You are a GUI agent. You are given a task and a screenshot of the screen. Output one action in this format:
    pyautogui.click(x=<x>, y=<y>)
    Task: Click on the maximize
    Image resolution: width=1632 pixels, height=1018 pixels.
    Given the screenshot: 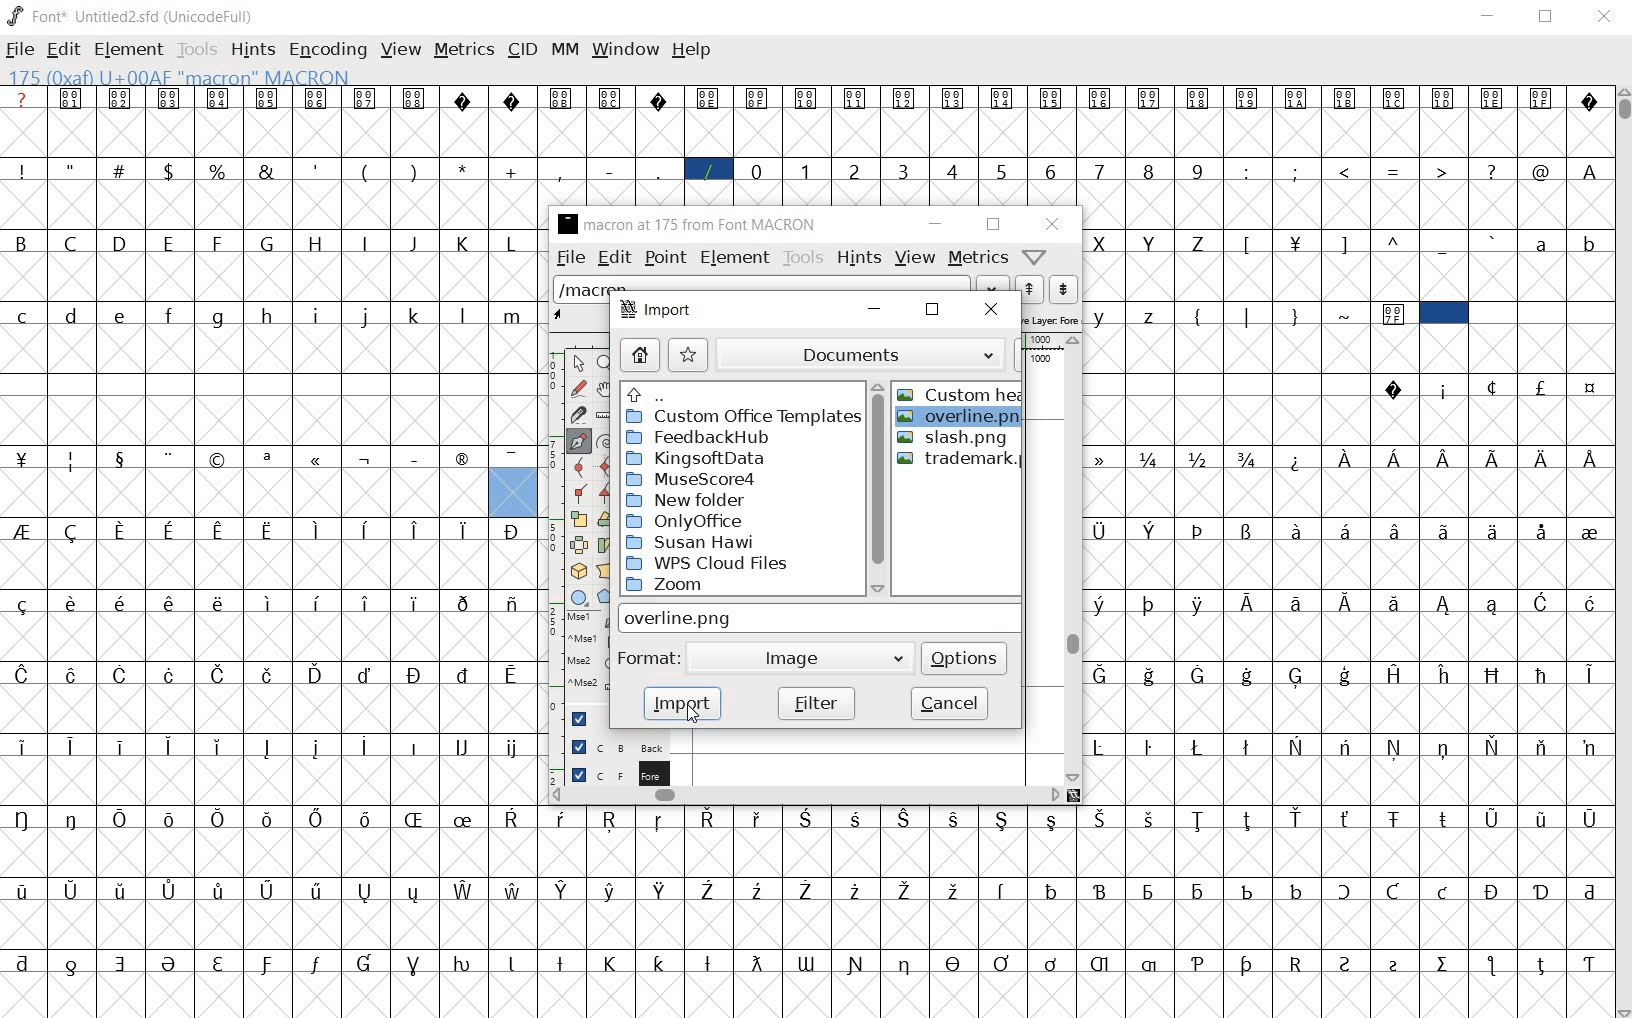 What is the action you would take?
    pyautogui.click(x=933, y=311)
    